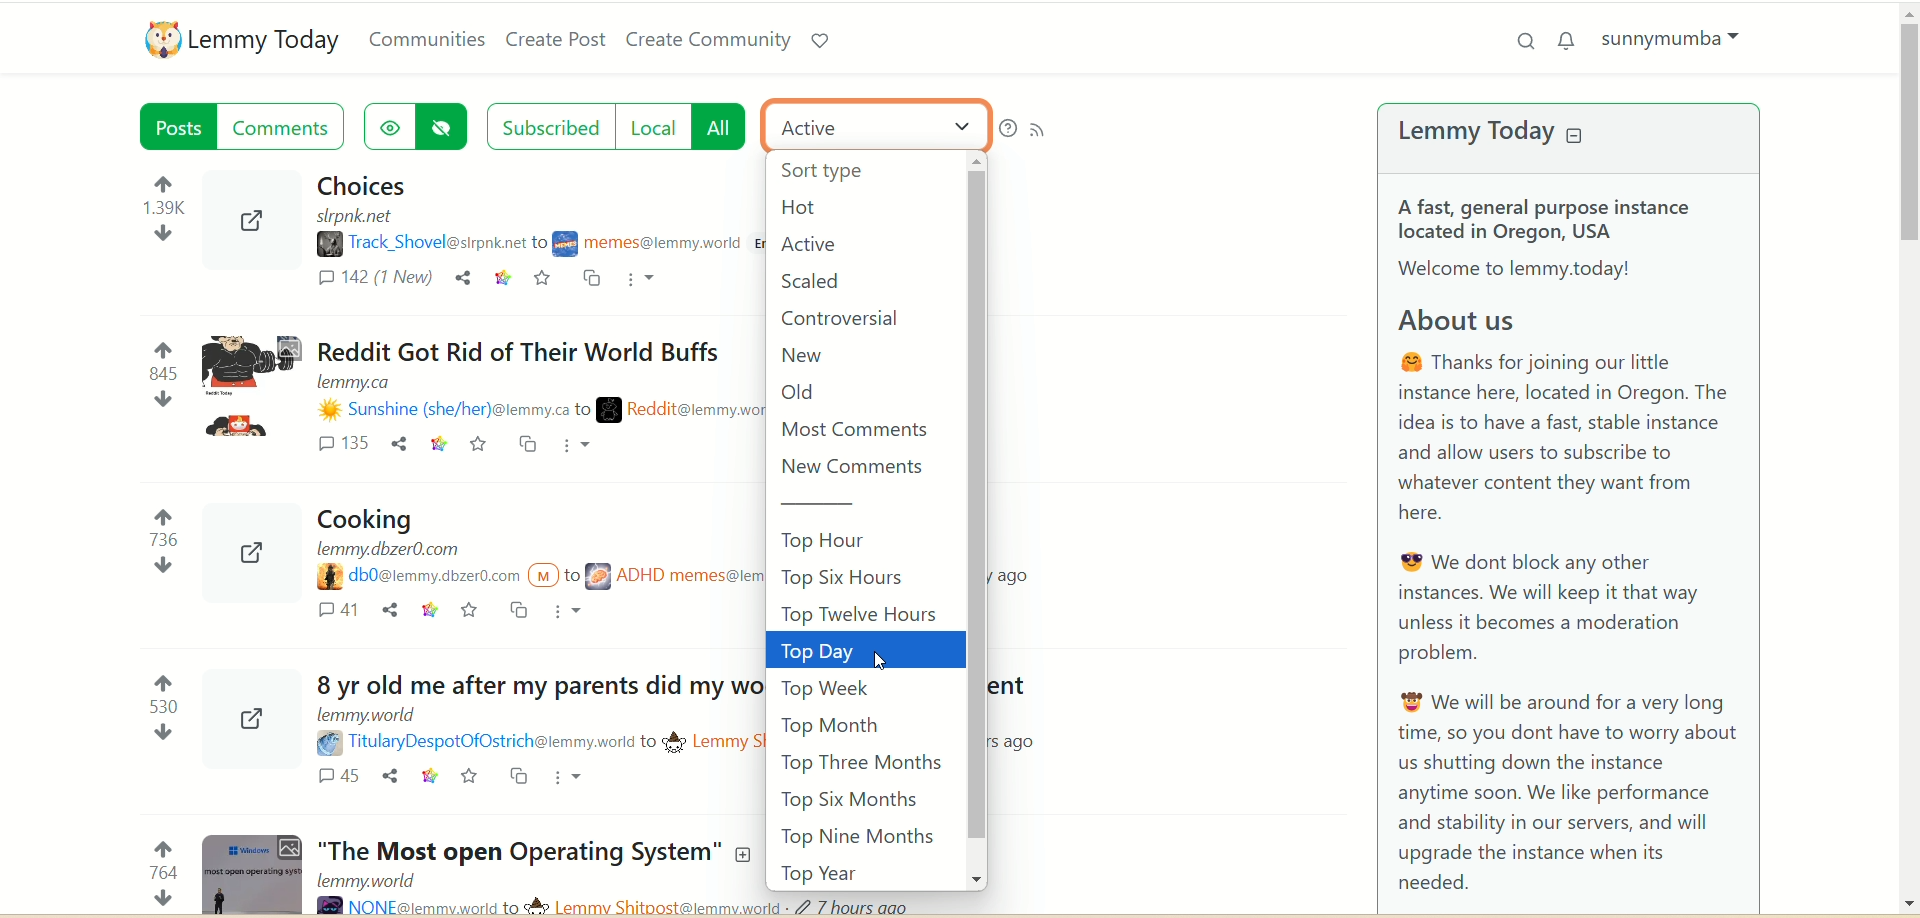 The image size is (1920, 918). Describe the element at coordinates (975, 519) in the screenshot. I see `vertical scroll bar` at that location.